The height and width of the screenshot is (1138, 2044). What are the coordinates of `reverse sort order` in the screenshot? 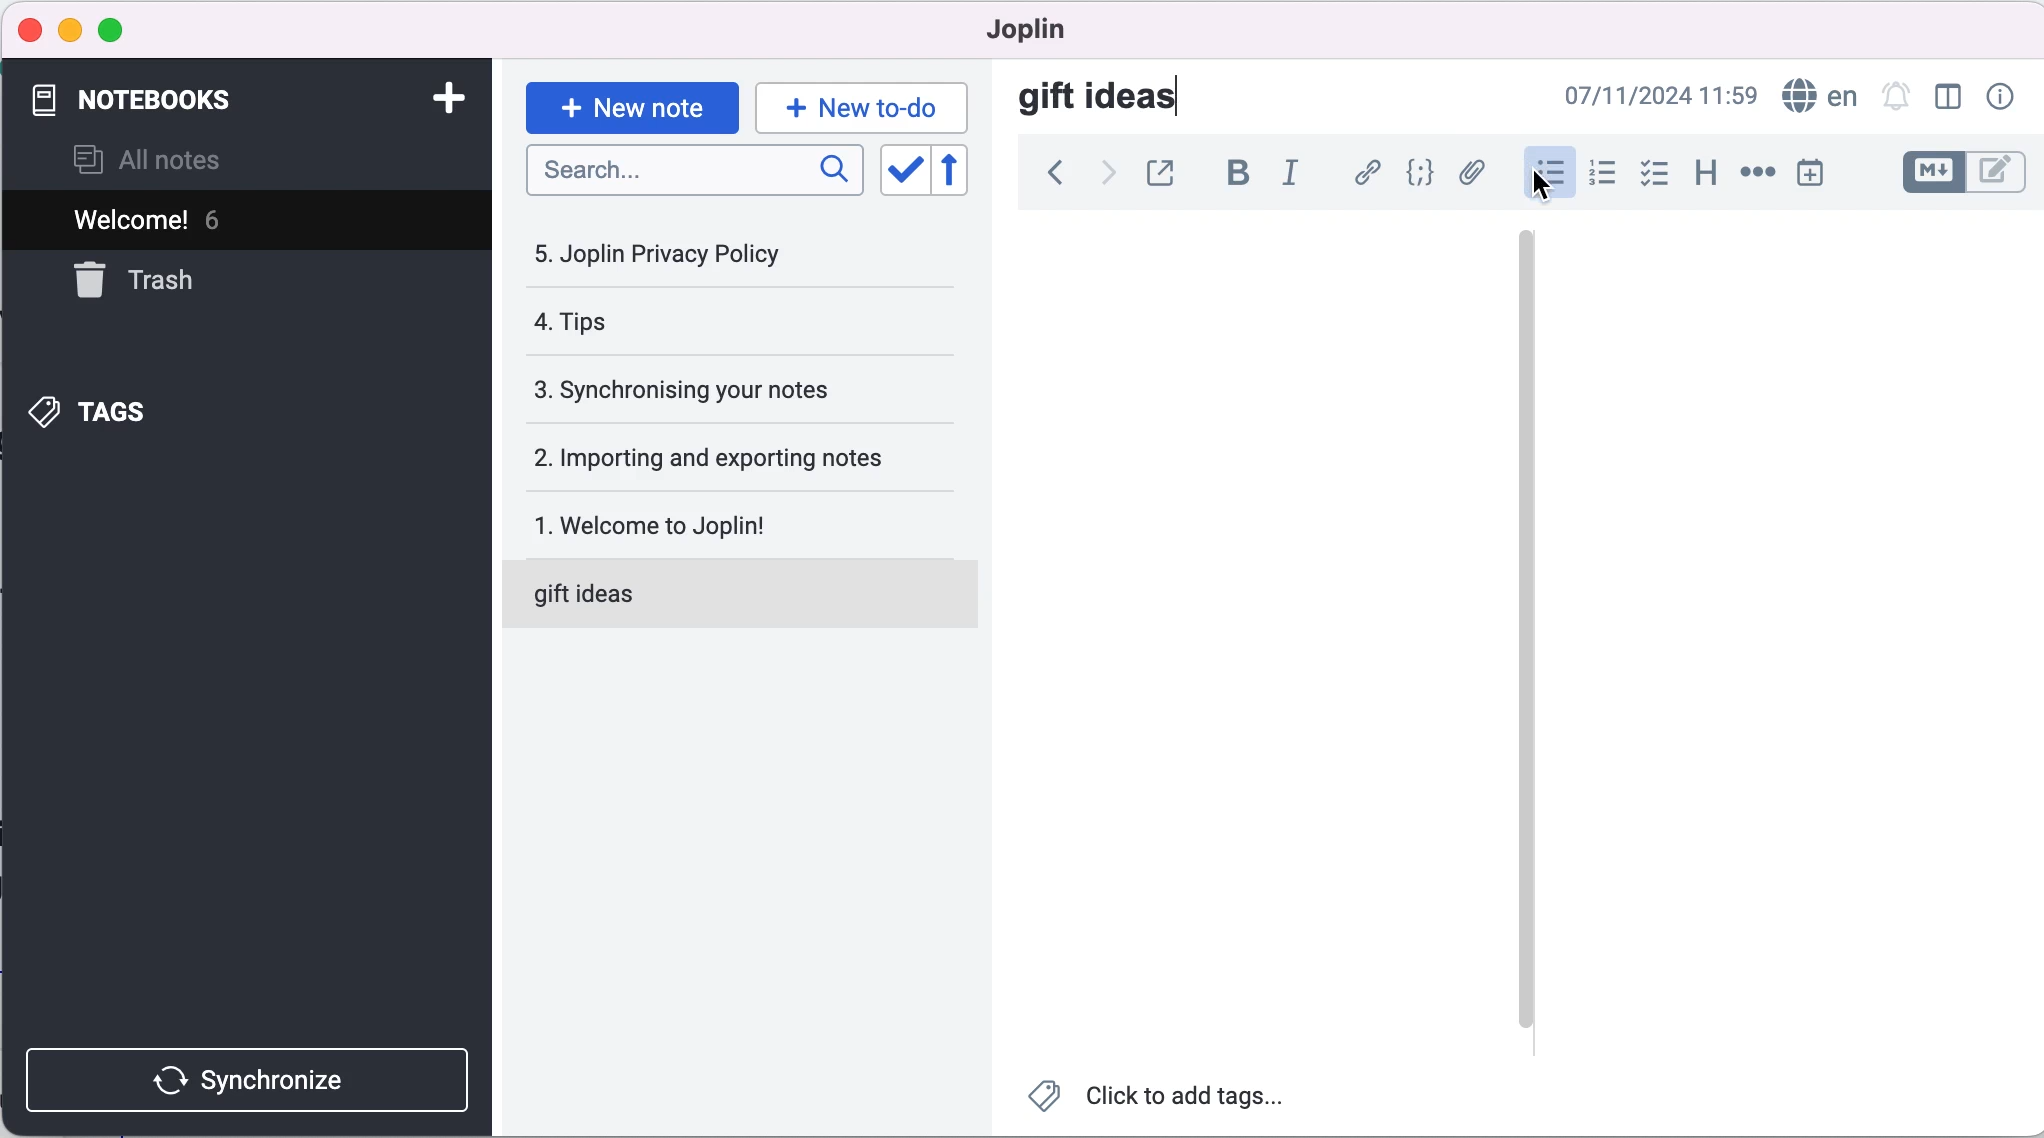 It's located at (956, 171).